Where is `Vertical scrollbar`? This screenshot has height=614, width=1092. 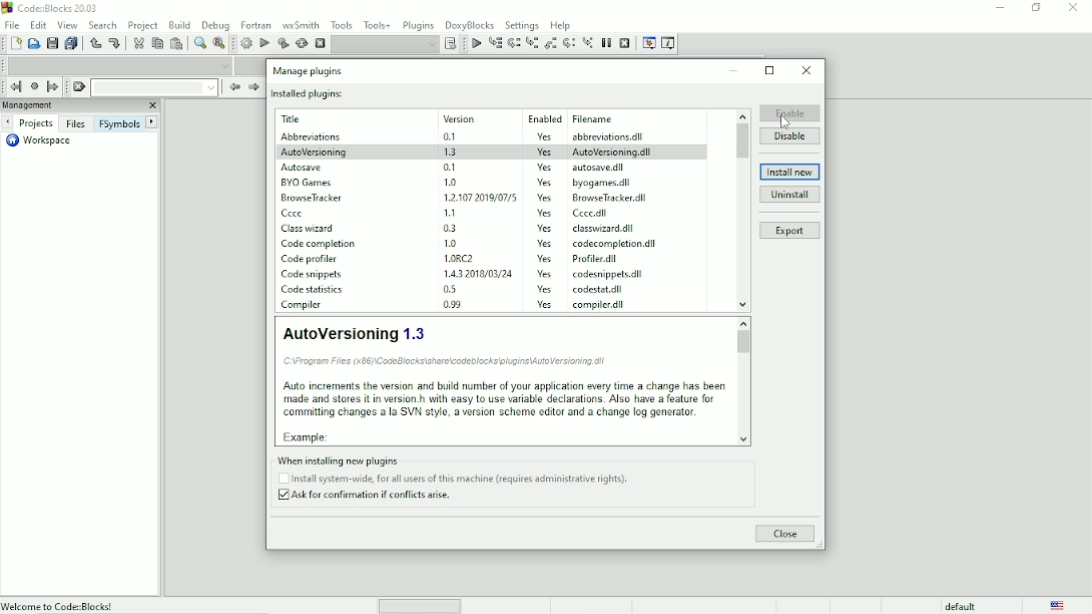 Vertical scrollbar is located at coordinates (743, 142).